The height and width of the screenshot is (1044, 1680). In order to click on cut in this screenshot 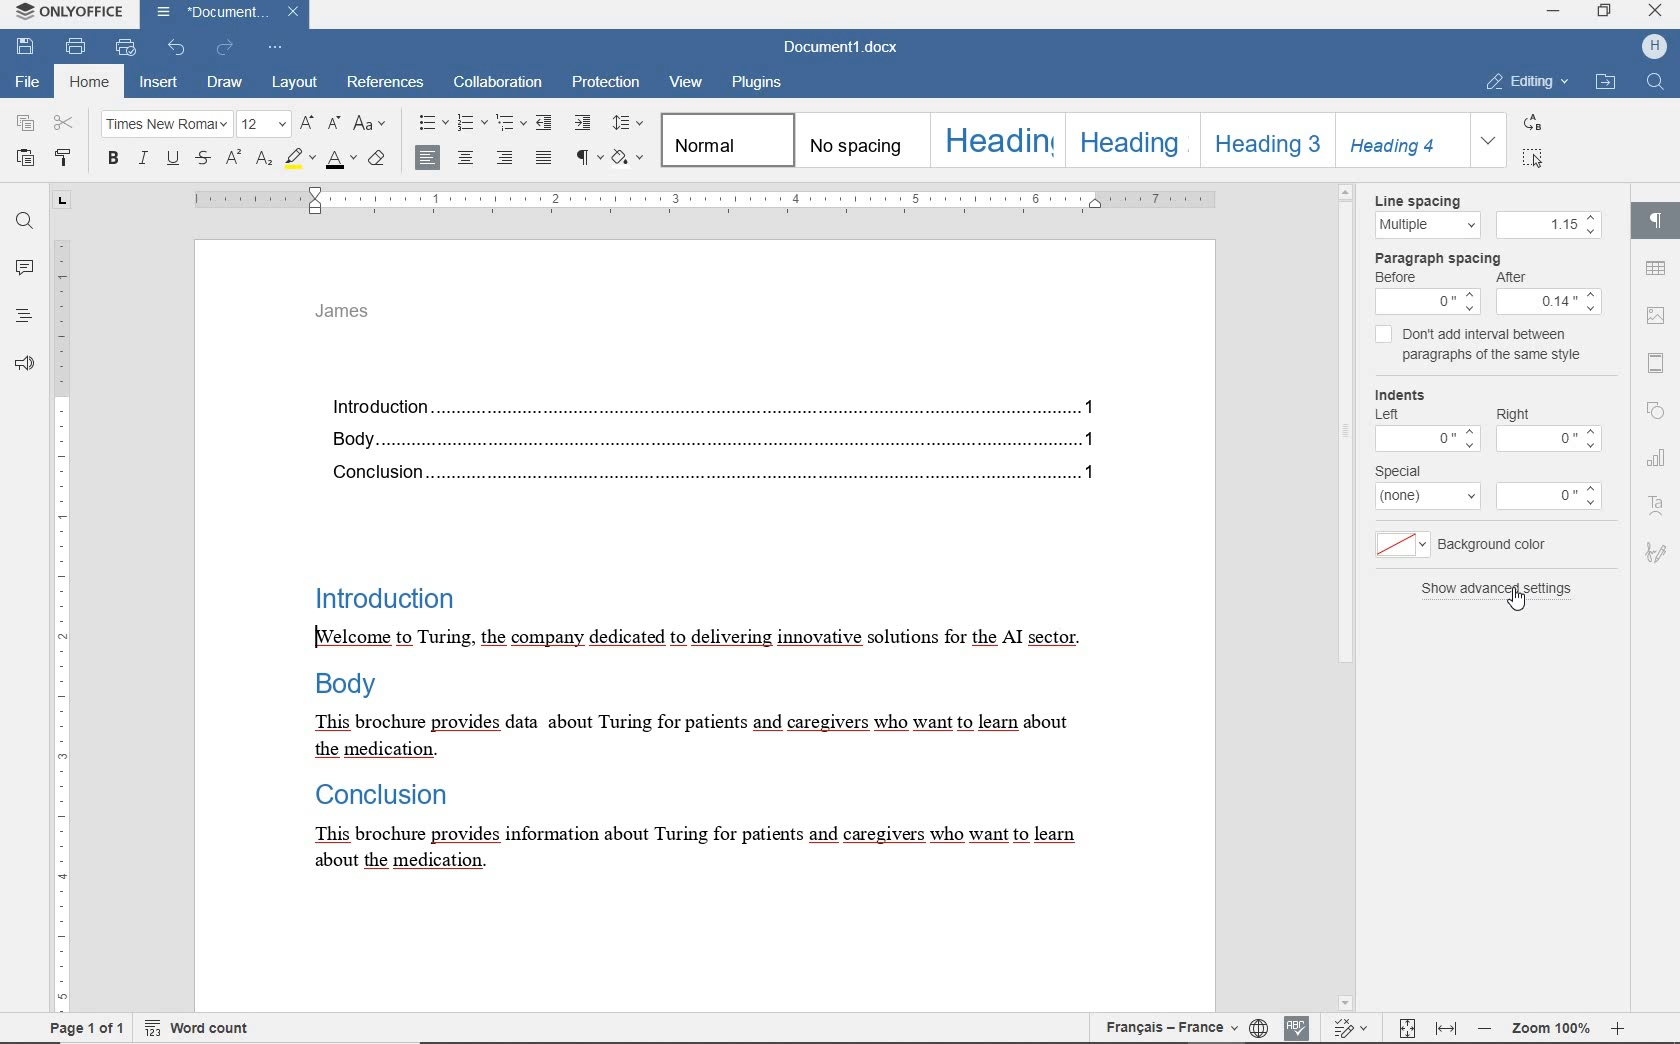, I will do `click(65, 124)`.